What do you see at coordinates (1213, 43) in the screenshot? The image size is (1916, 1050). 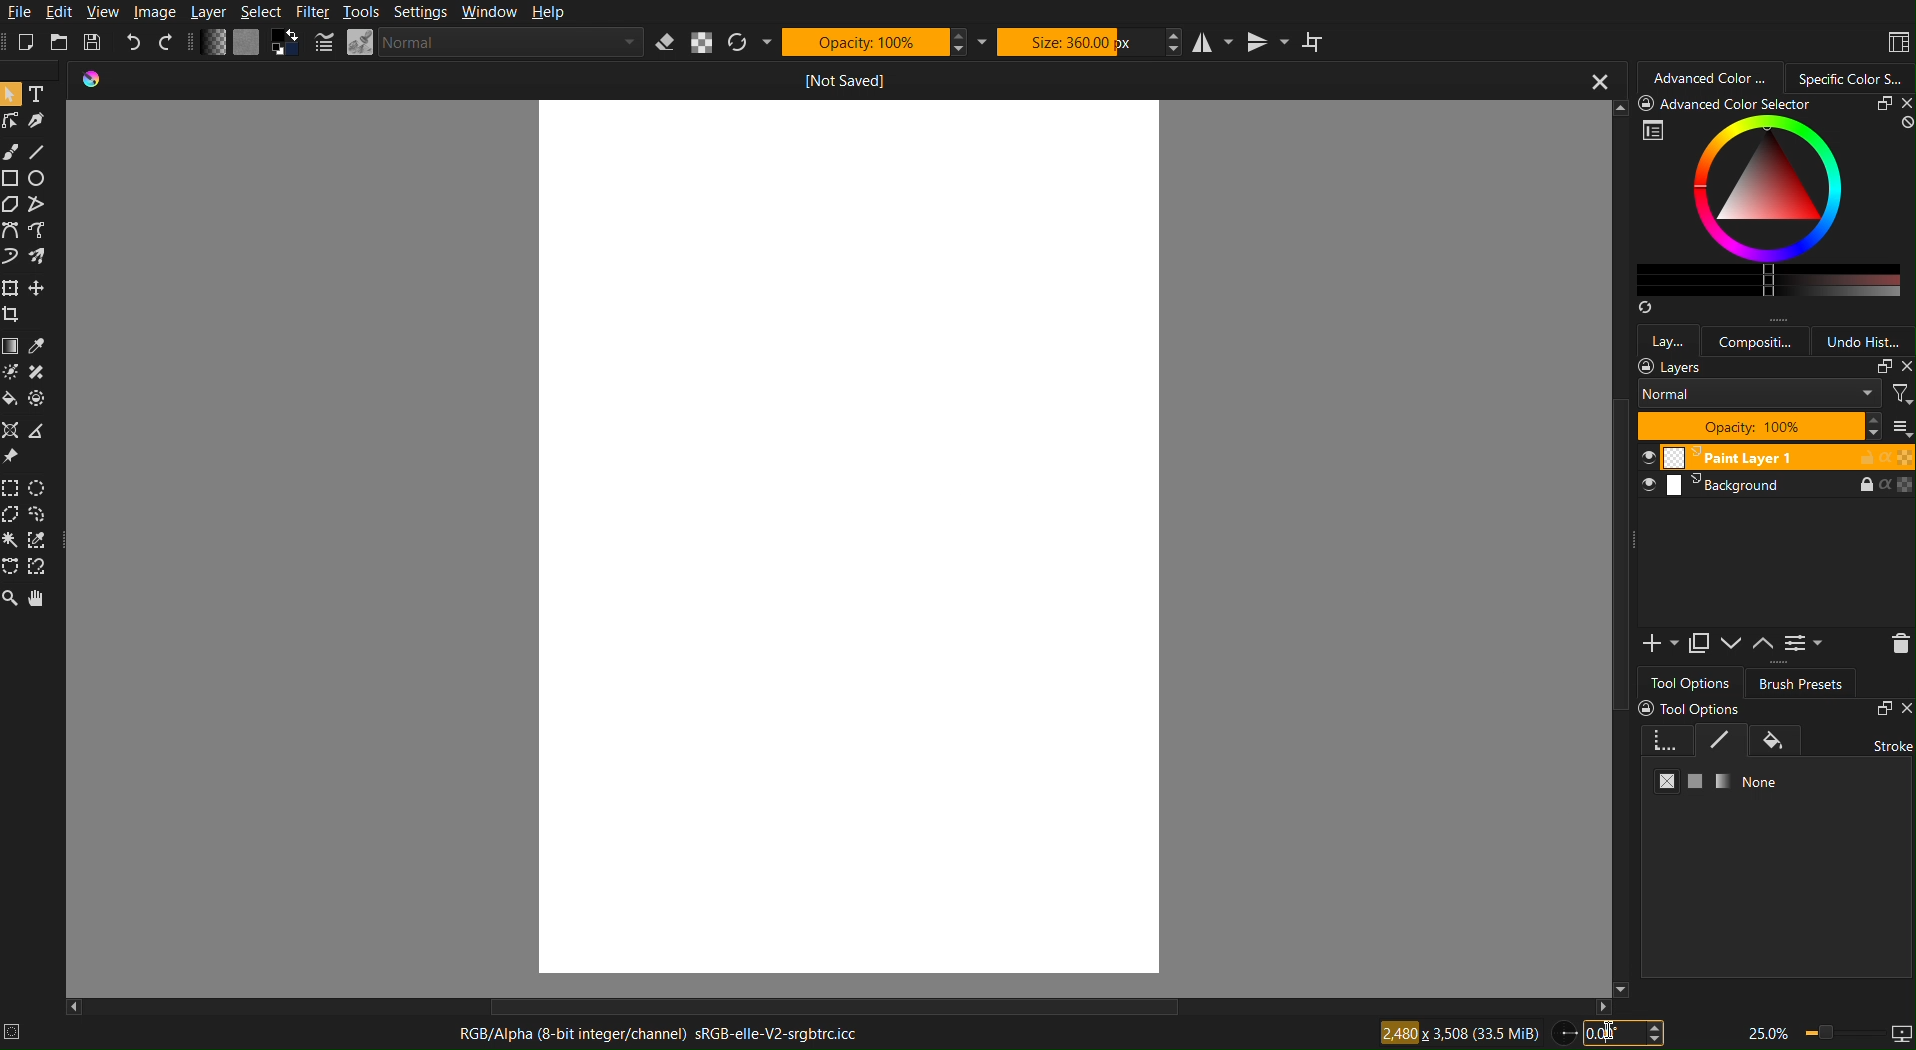 I see `Horizontal Mirror` at bounding box center [1213, 43].